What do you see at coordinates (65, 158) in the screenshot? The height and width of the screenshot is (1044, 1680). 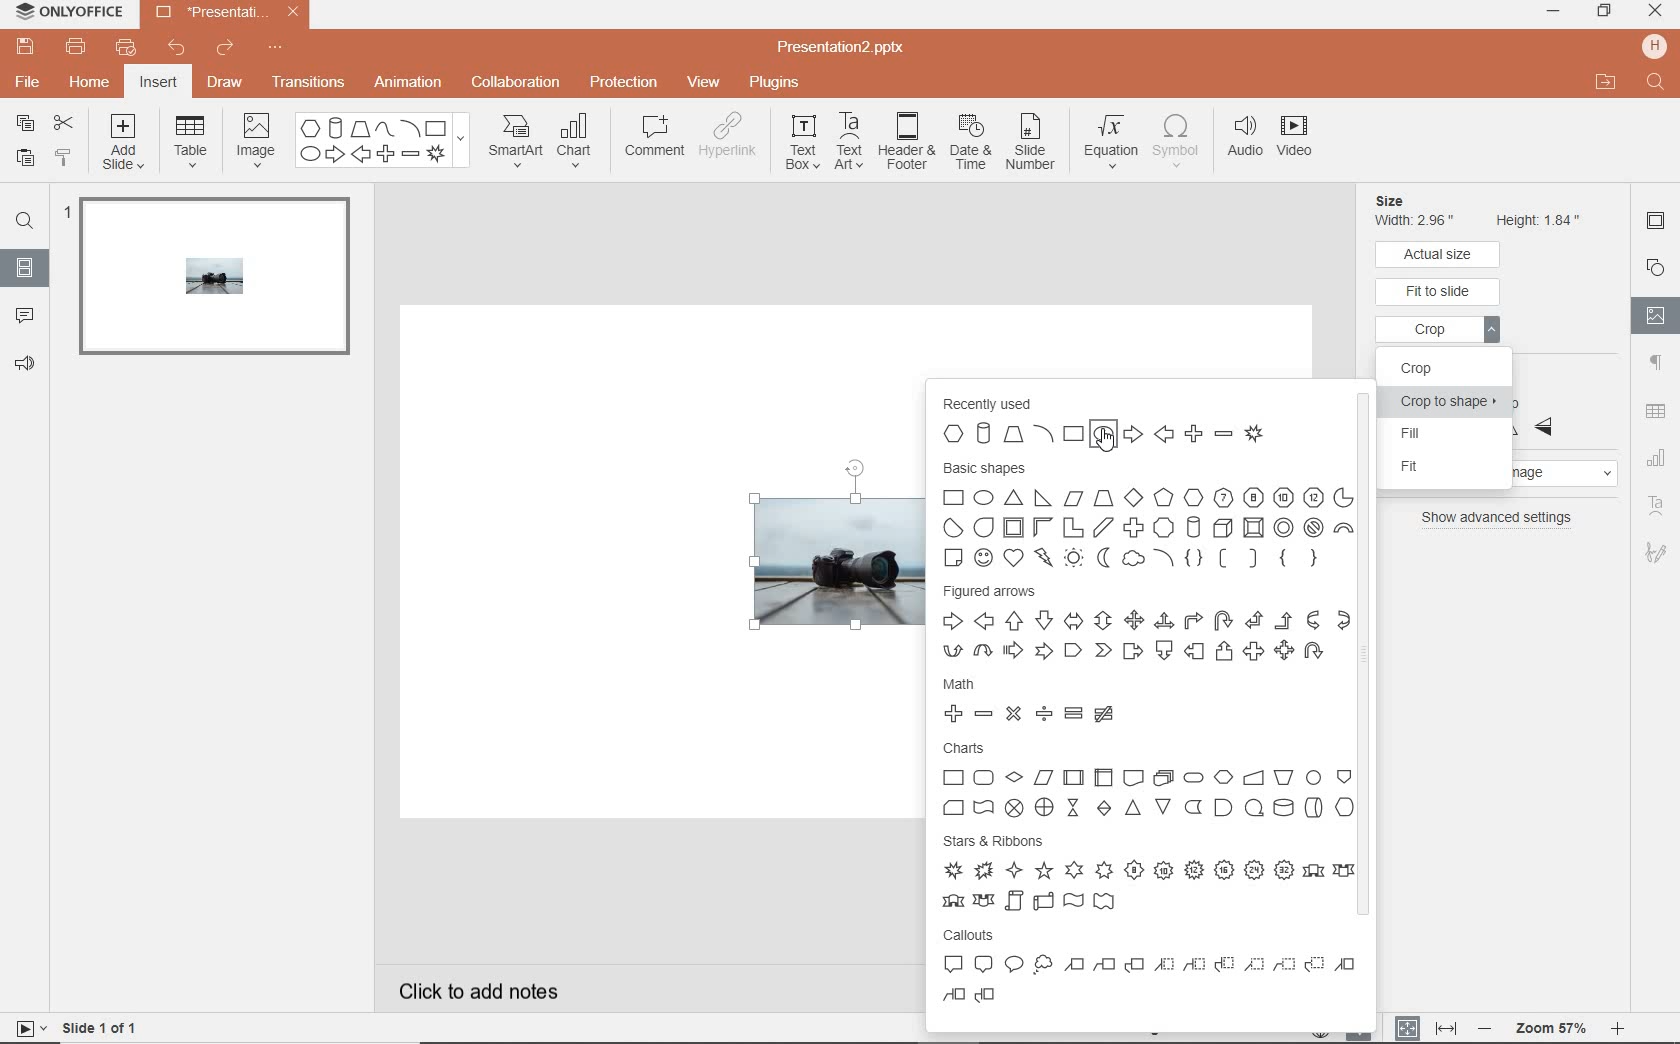 I see `copy style` at bounding box center [65, 158].